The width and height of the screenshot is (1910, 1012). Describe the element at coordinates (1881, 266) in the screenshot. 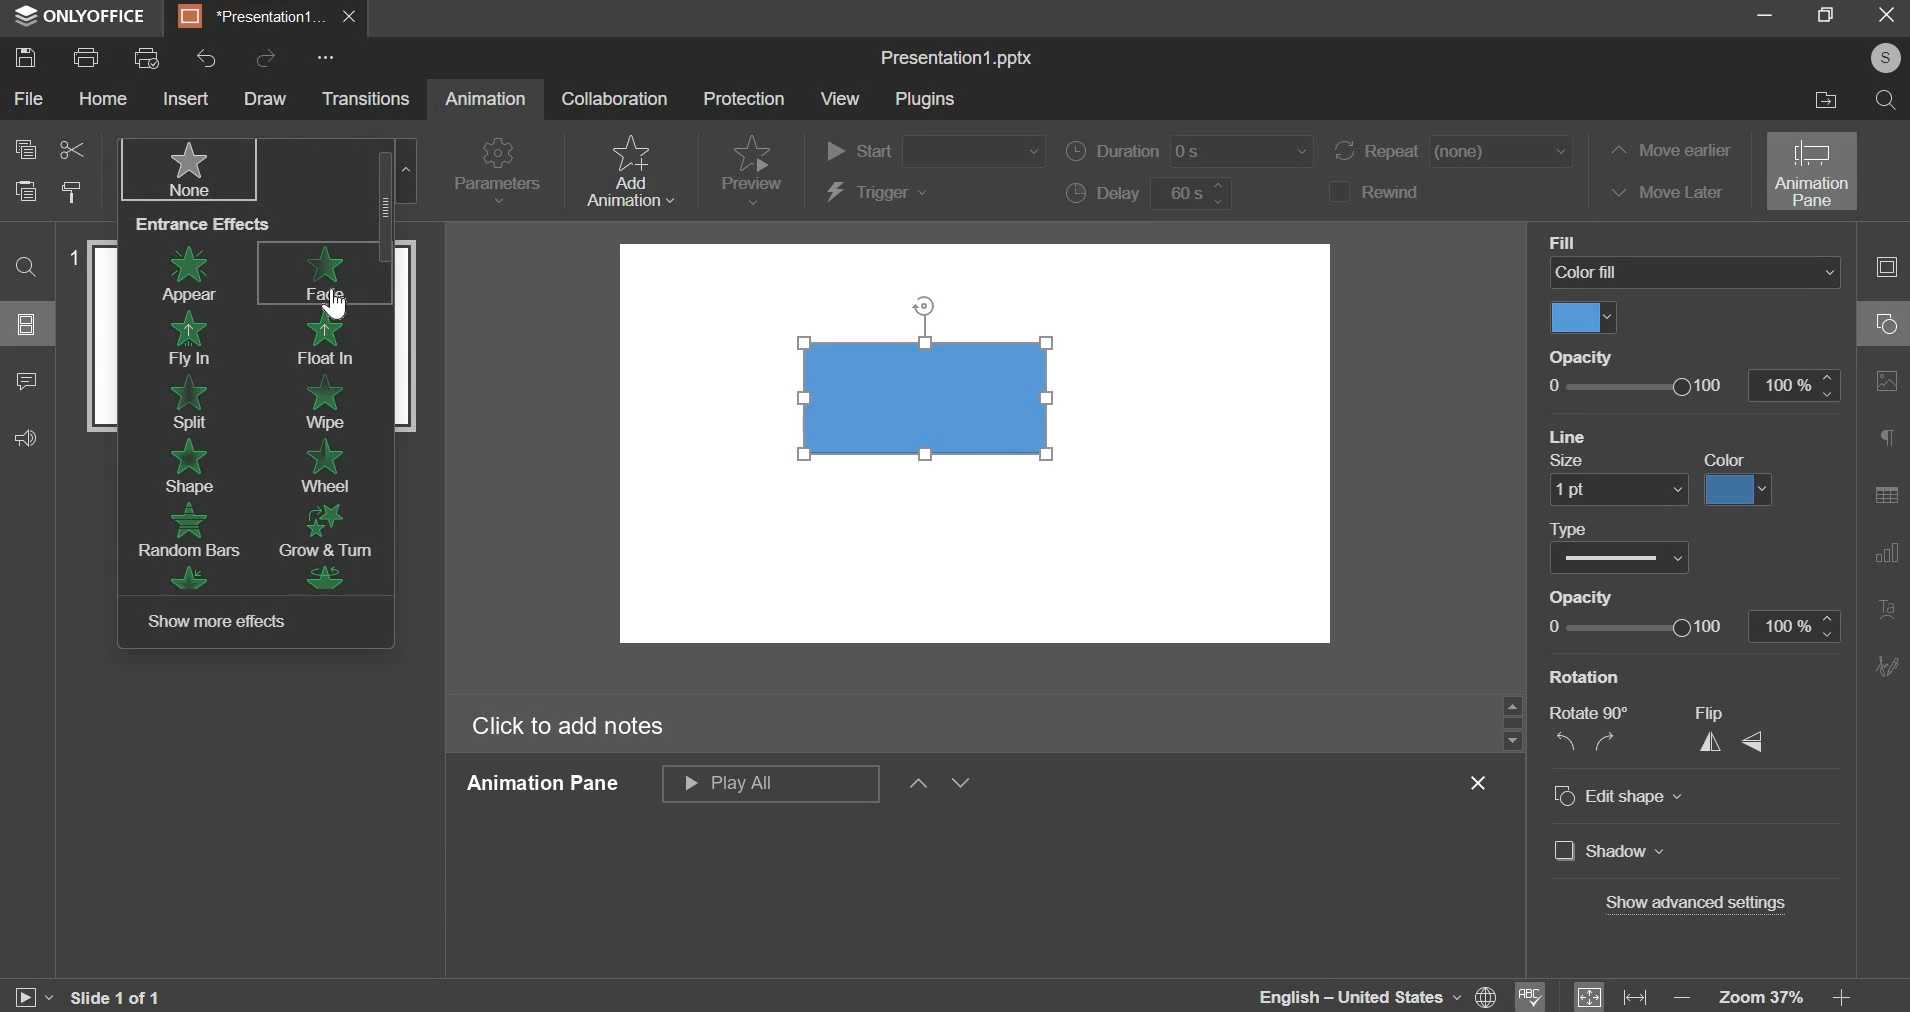

I see `collapse/expand panel` at that location.